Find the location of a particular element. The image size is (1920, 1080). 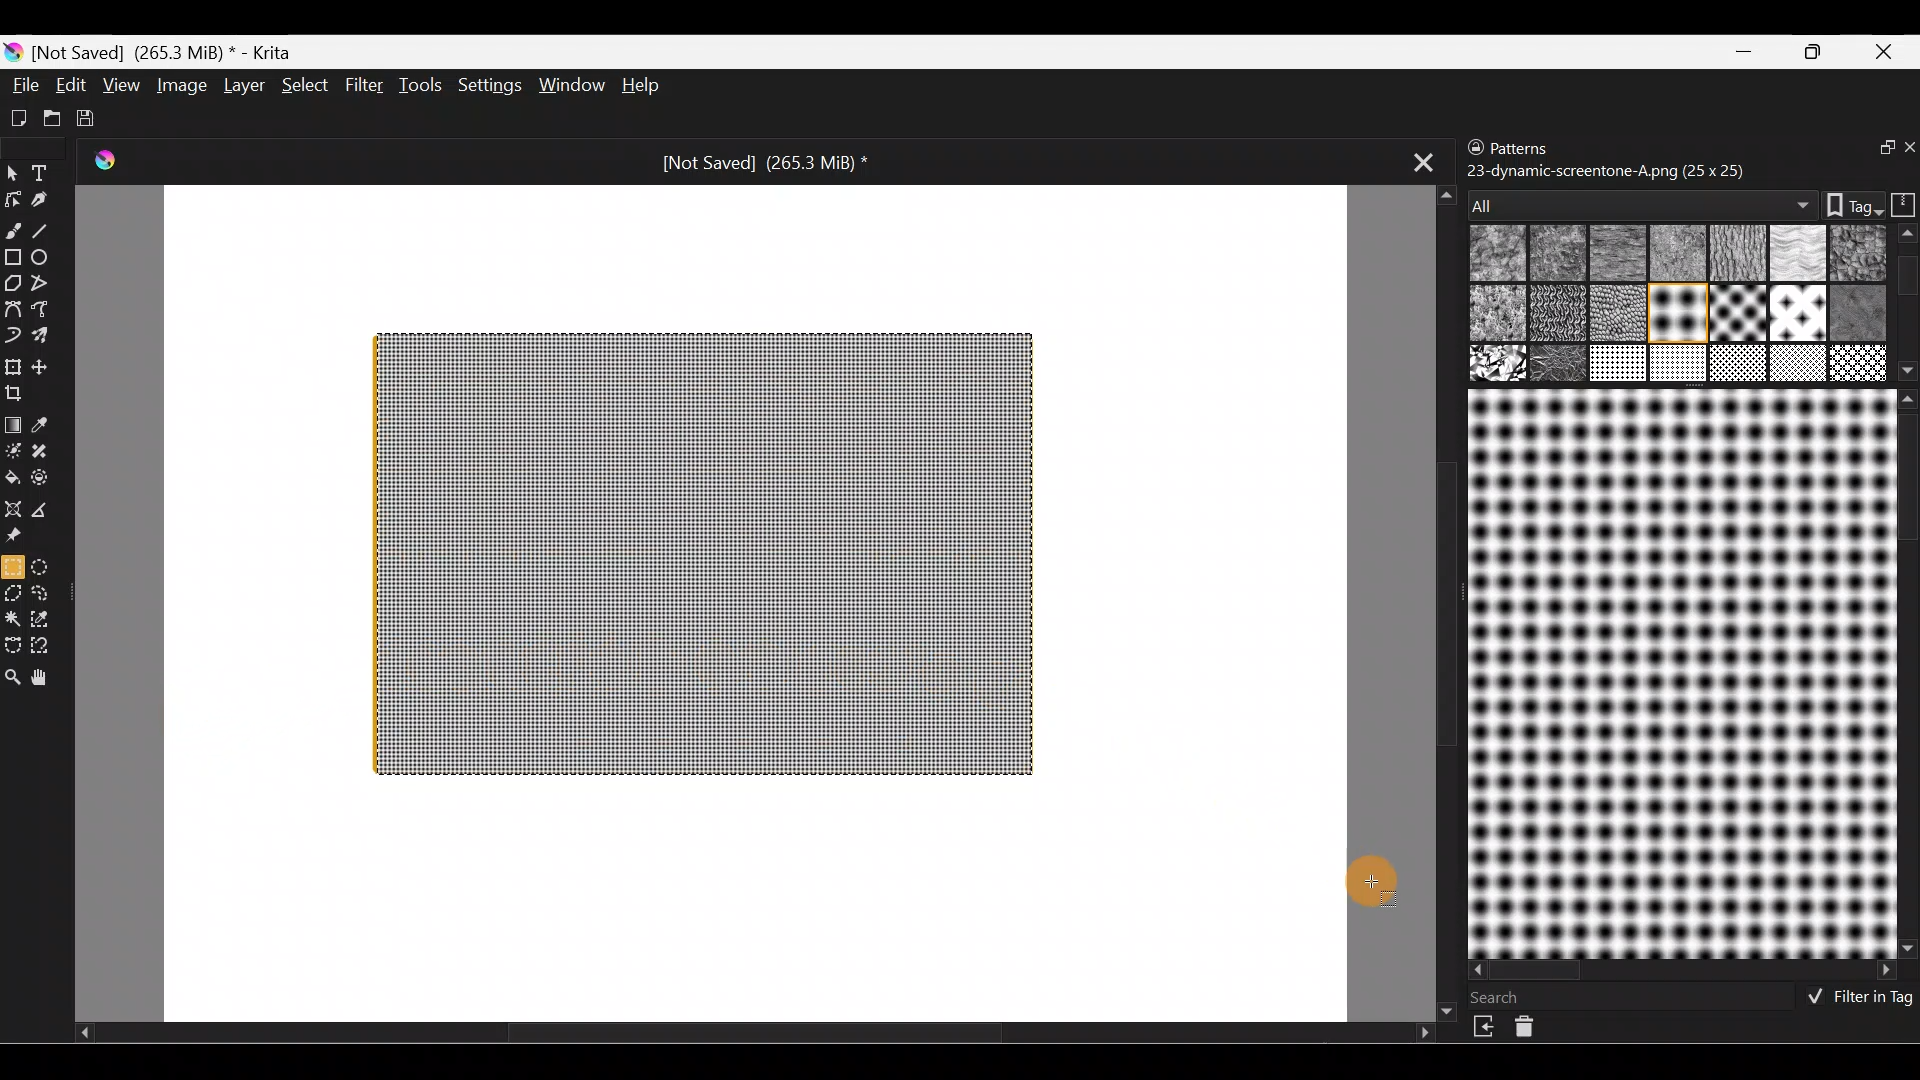

File is located at coordinates (22, 84).